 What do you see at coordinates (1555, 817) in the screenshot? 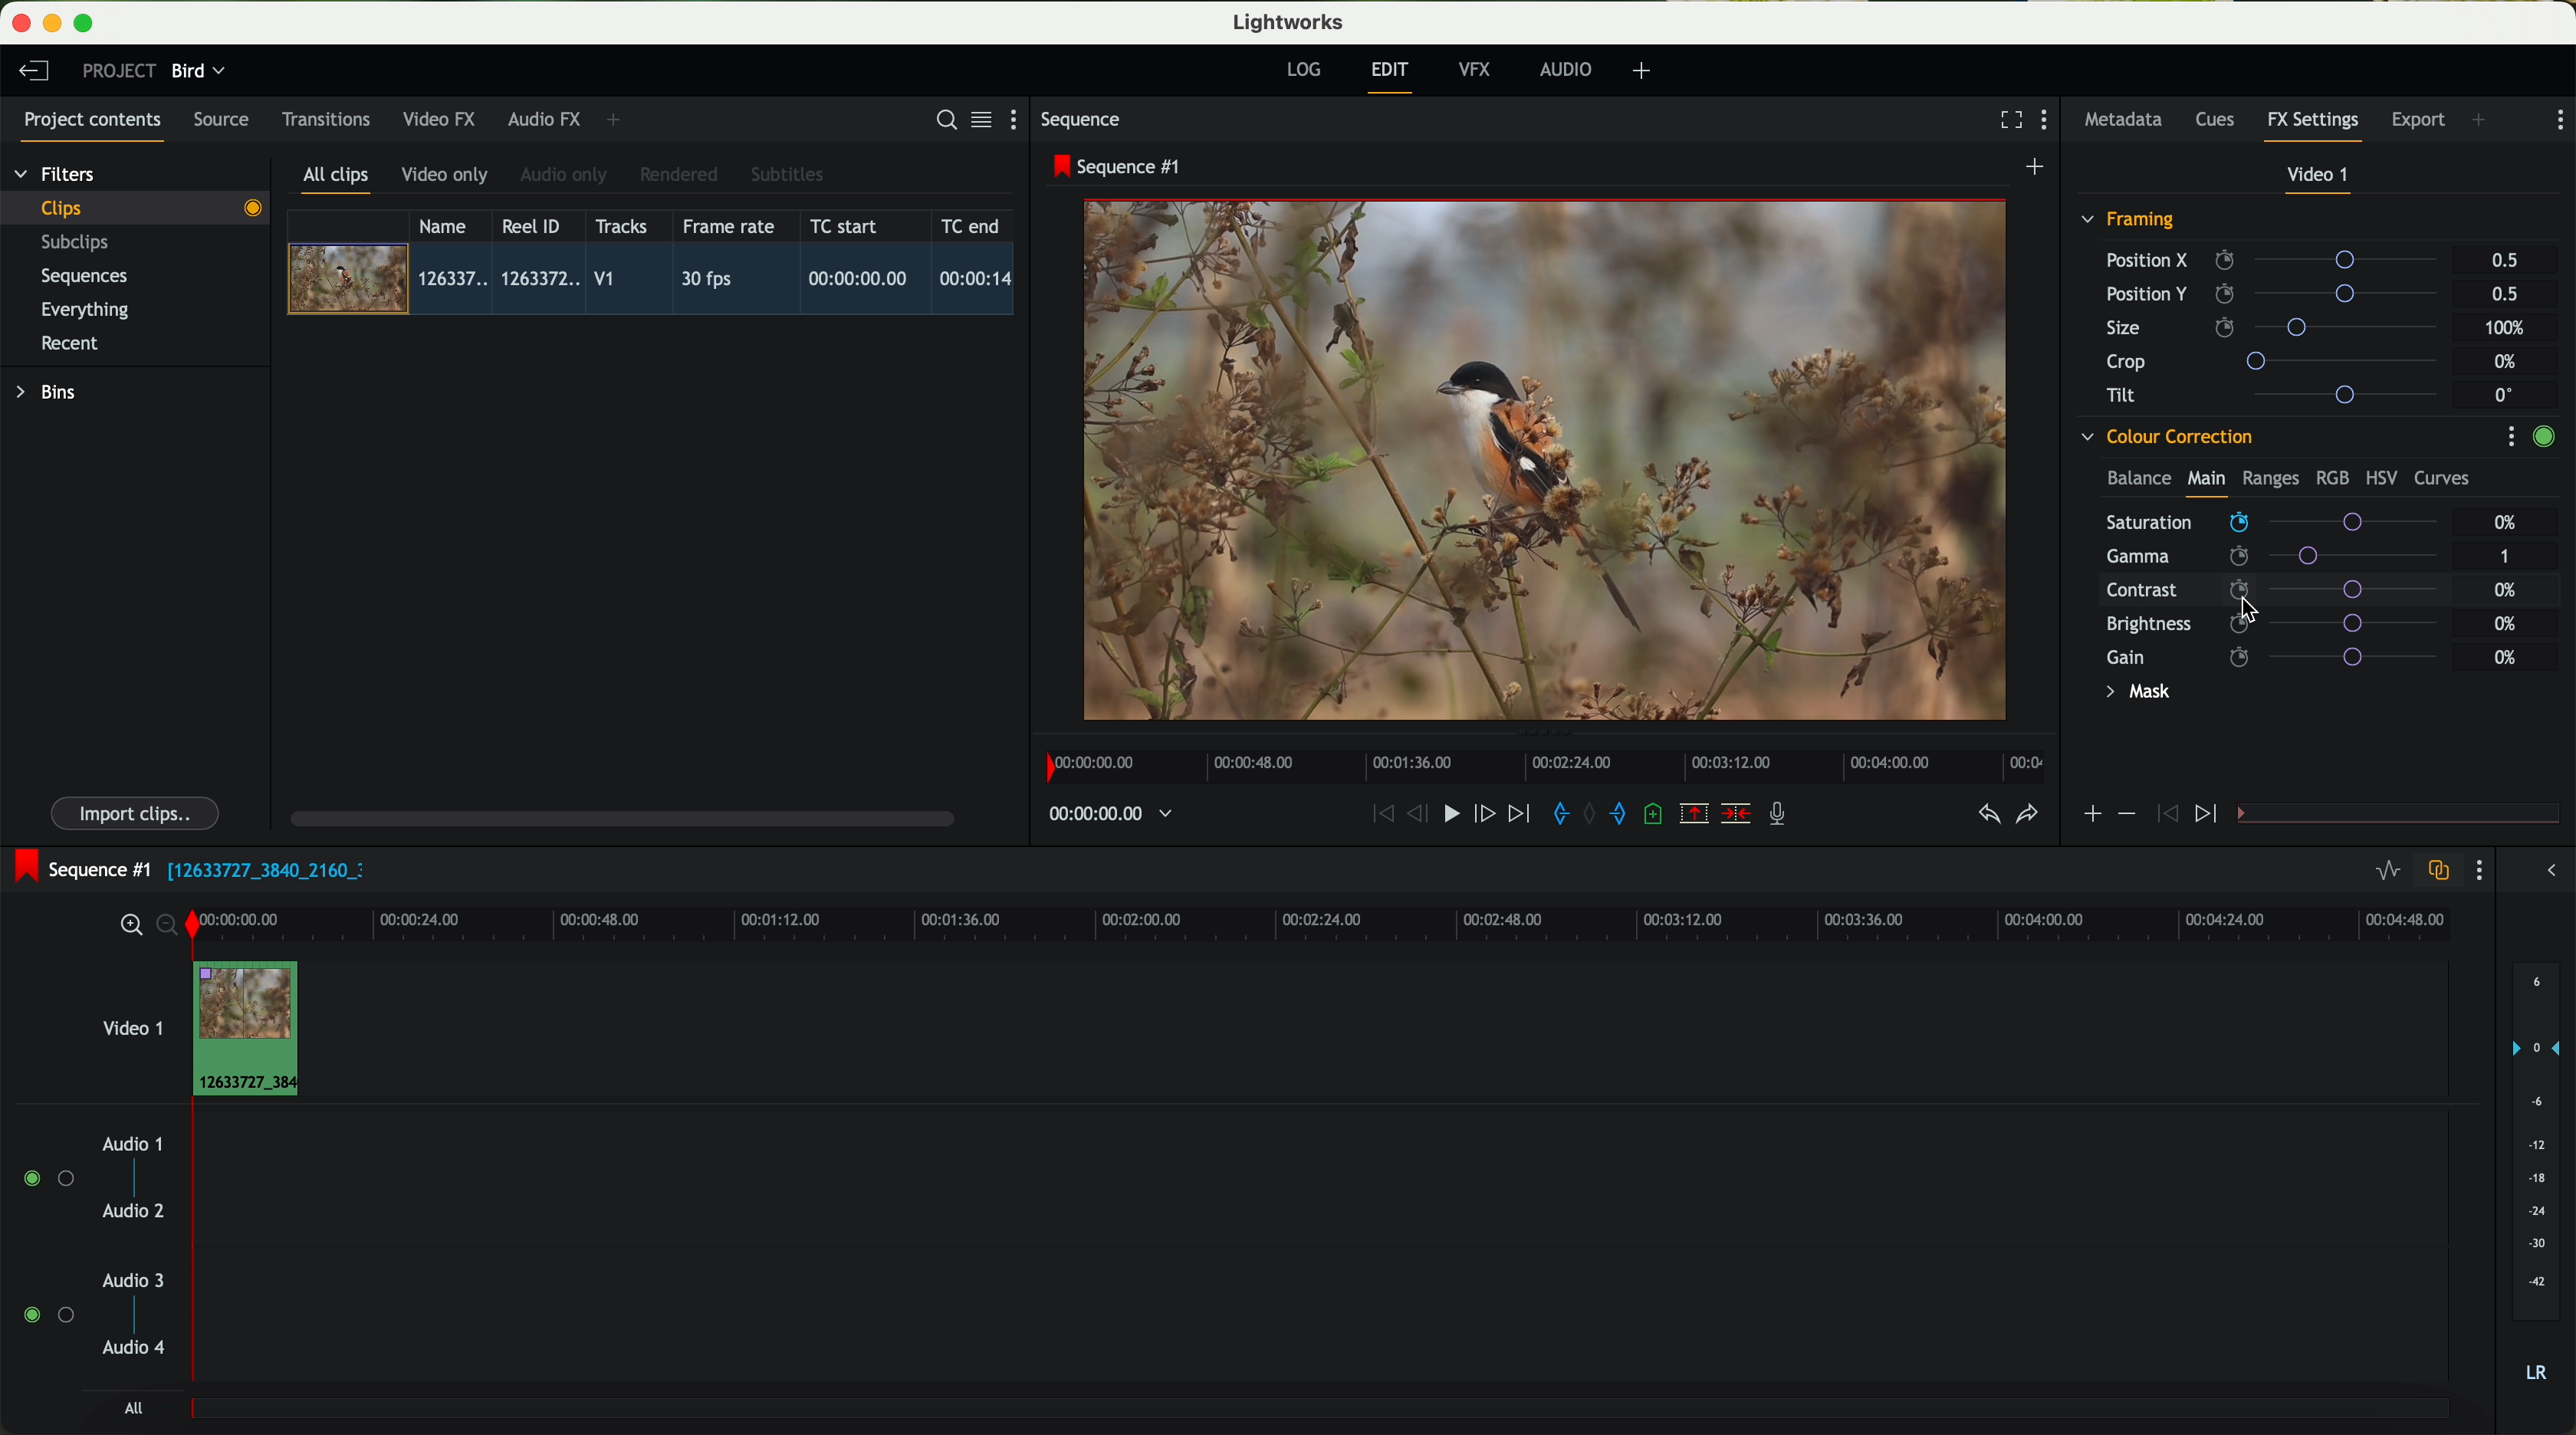
I see `add 'in' mark` at bounding box center [1555, 817].